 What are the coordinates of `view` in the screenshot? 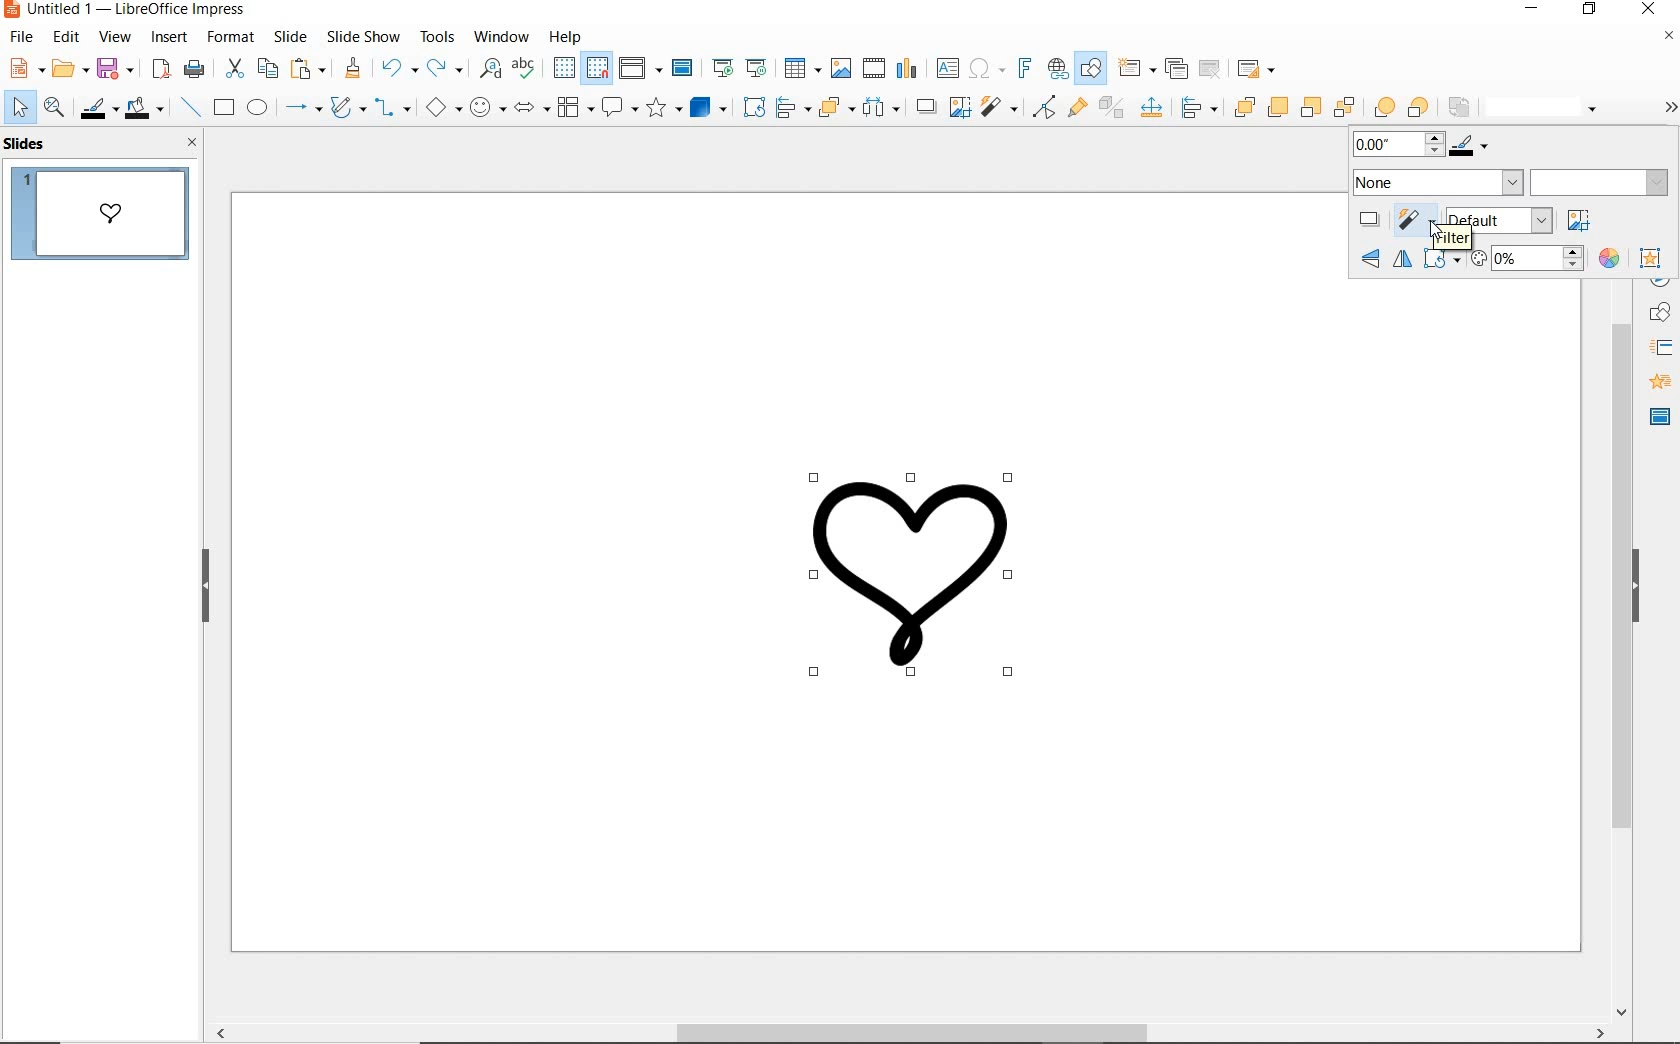 It's located at (116, 38).